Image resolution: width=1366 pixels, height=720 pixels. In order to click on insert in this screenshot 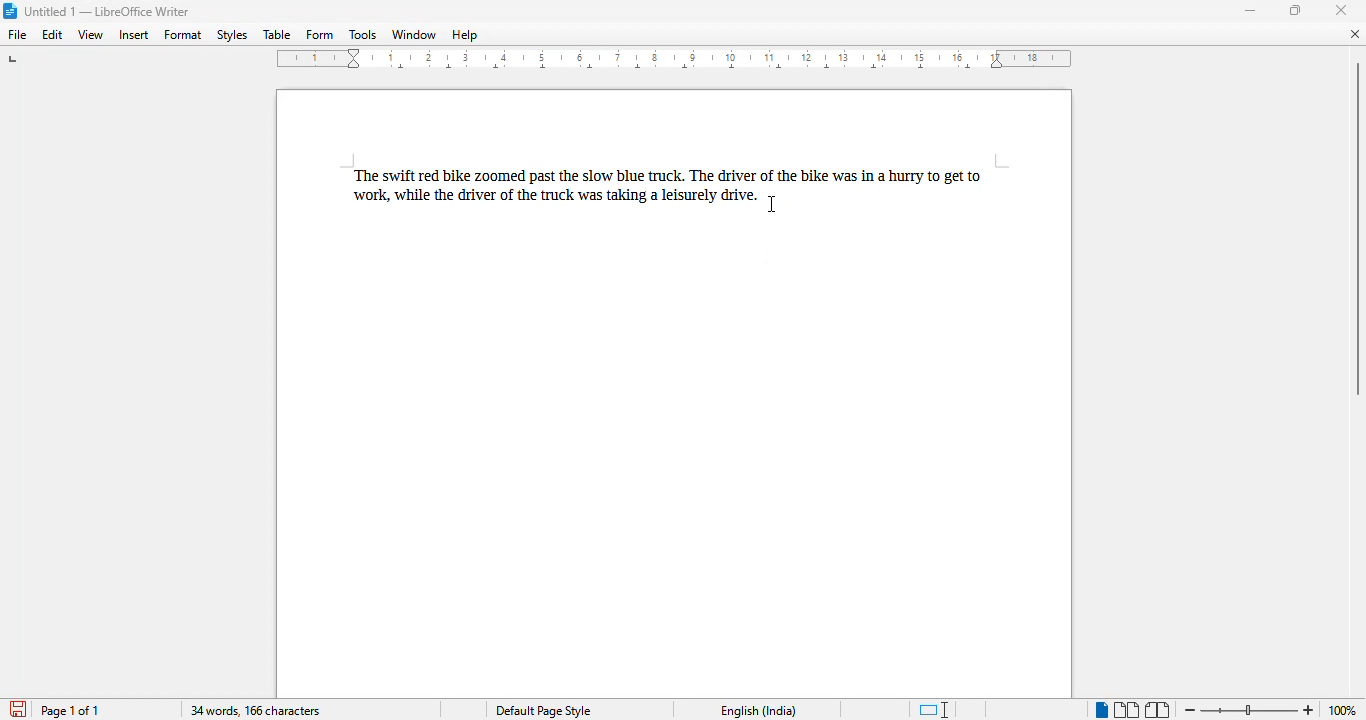, I will do `click(133, 35)`.